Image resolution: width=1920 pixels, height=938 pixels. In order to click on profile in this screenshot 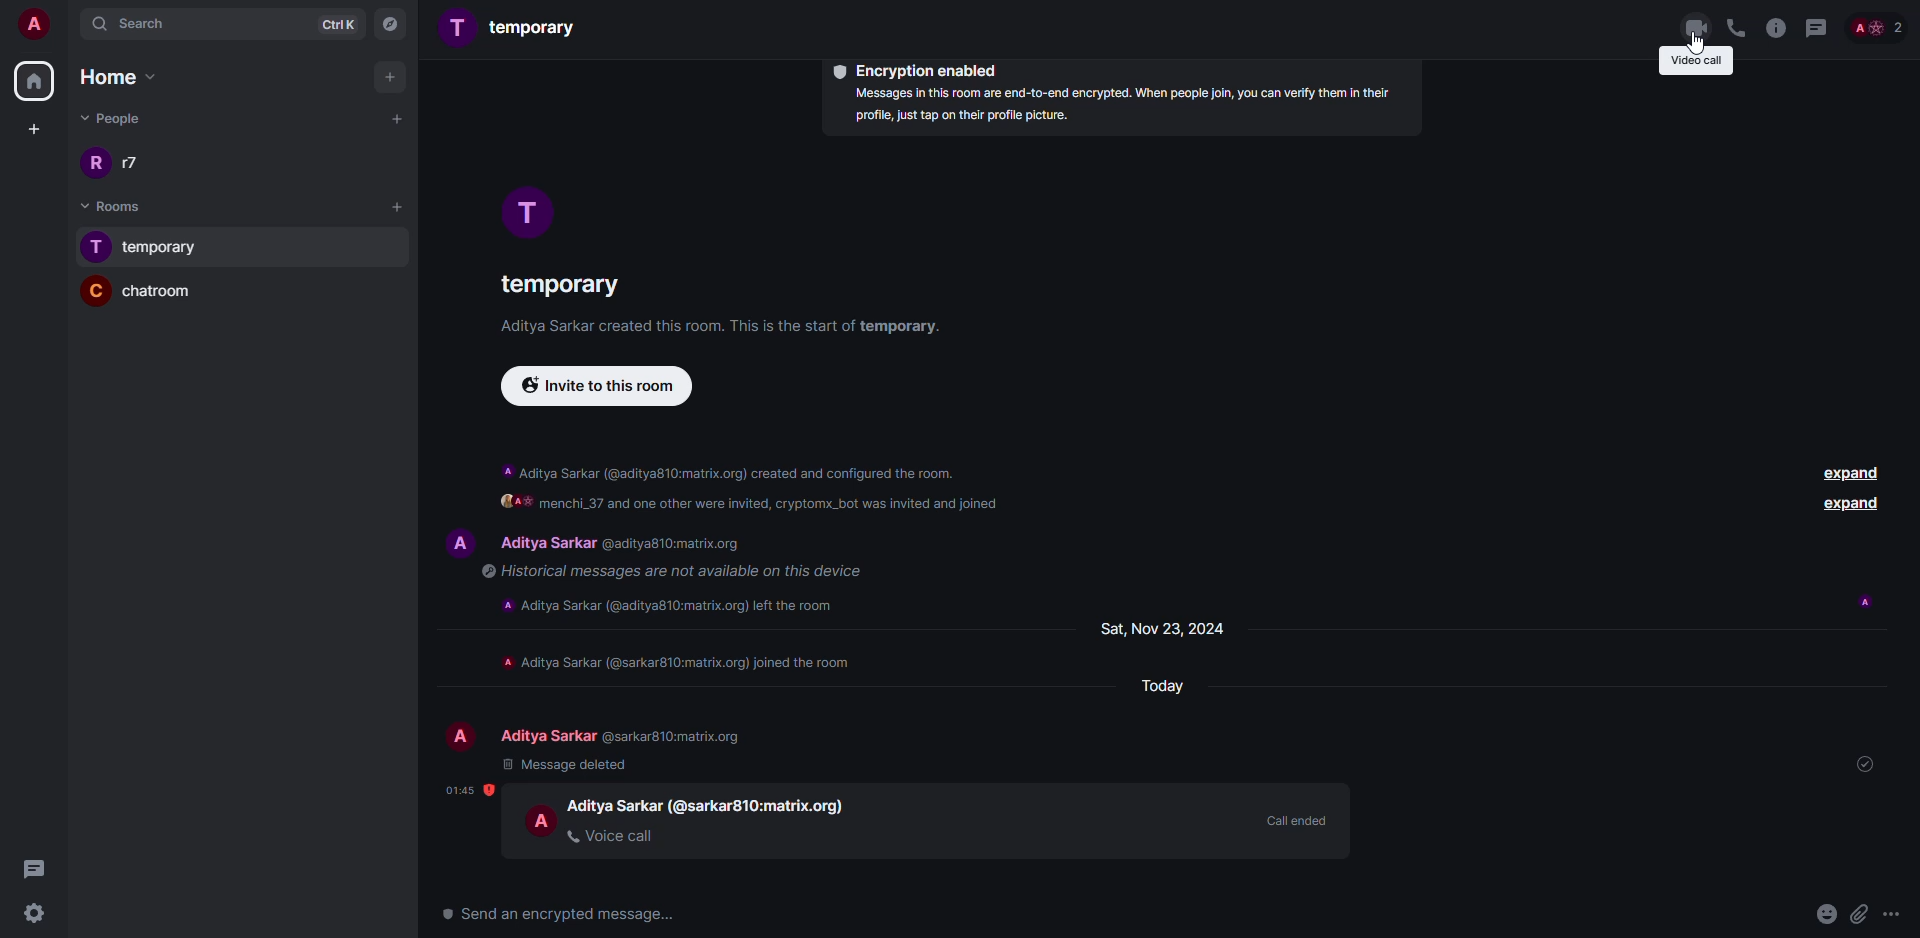, I will do `click(521, 210)`.